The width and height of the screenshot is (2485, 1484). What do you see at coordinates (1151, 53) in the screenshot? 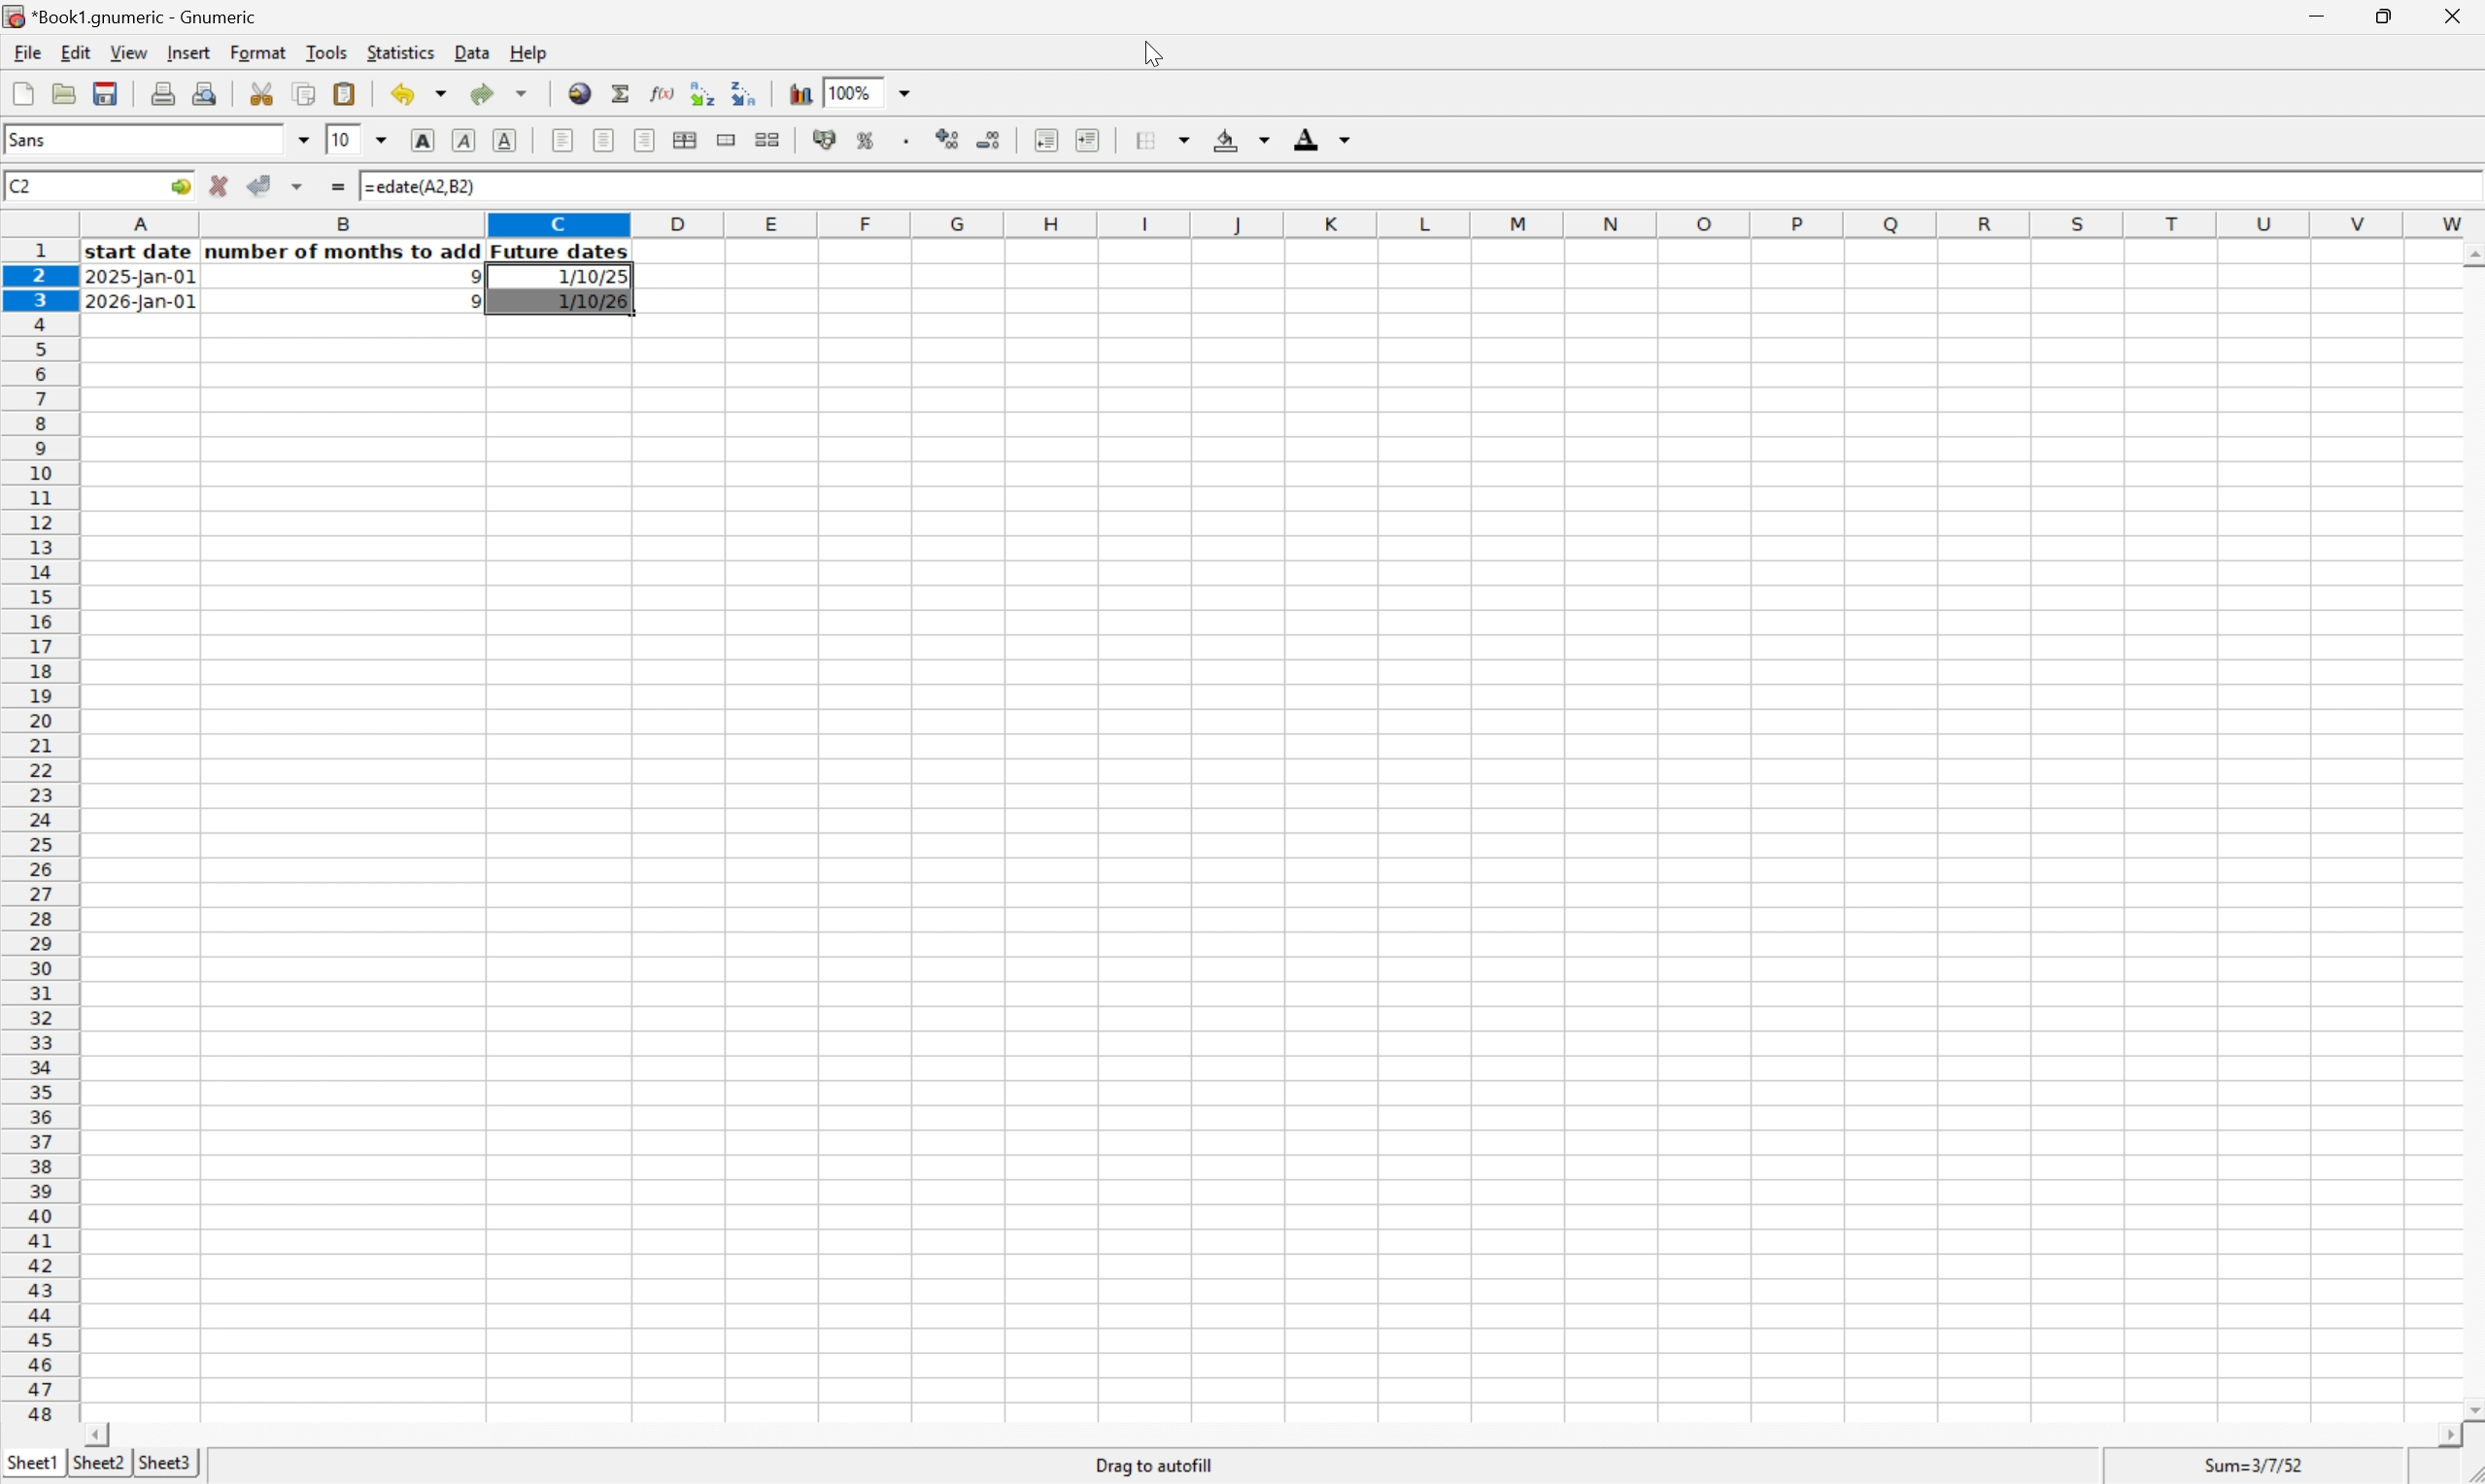
I see `Cursor` at bounding box center [1151, 53].